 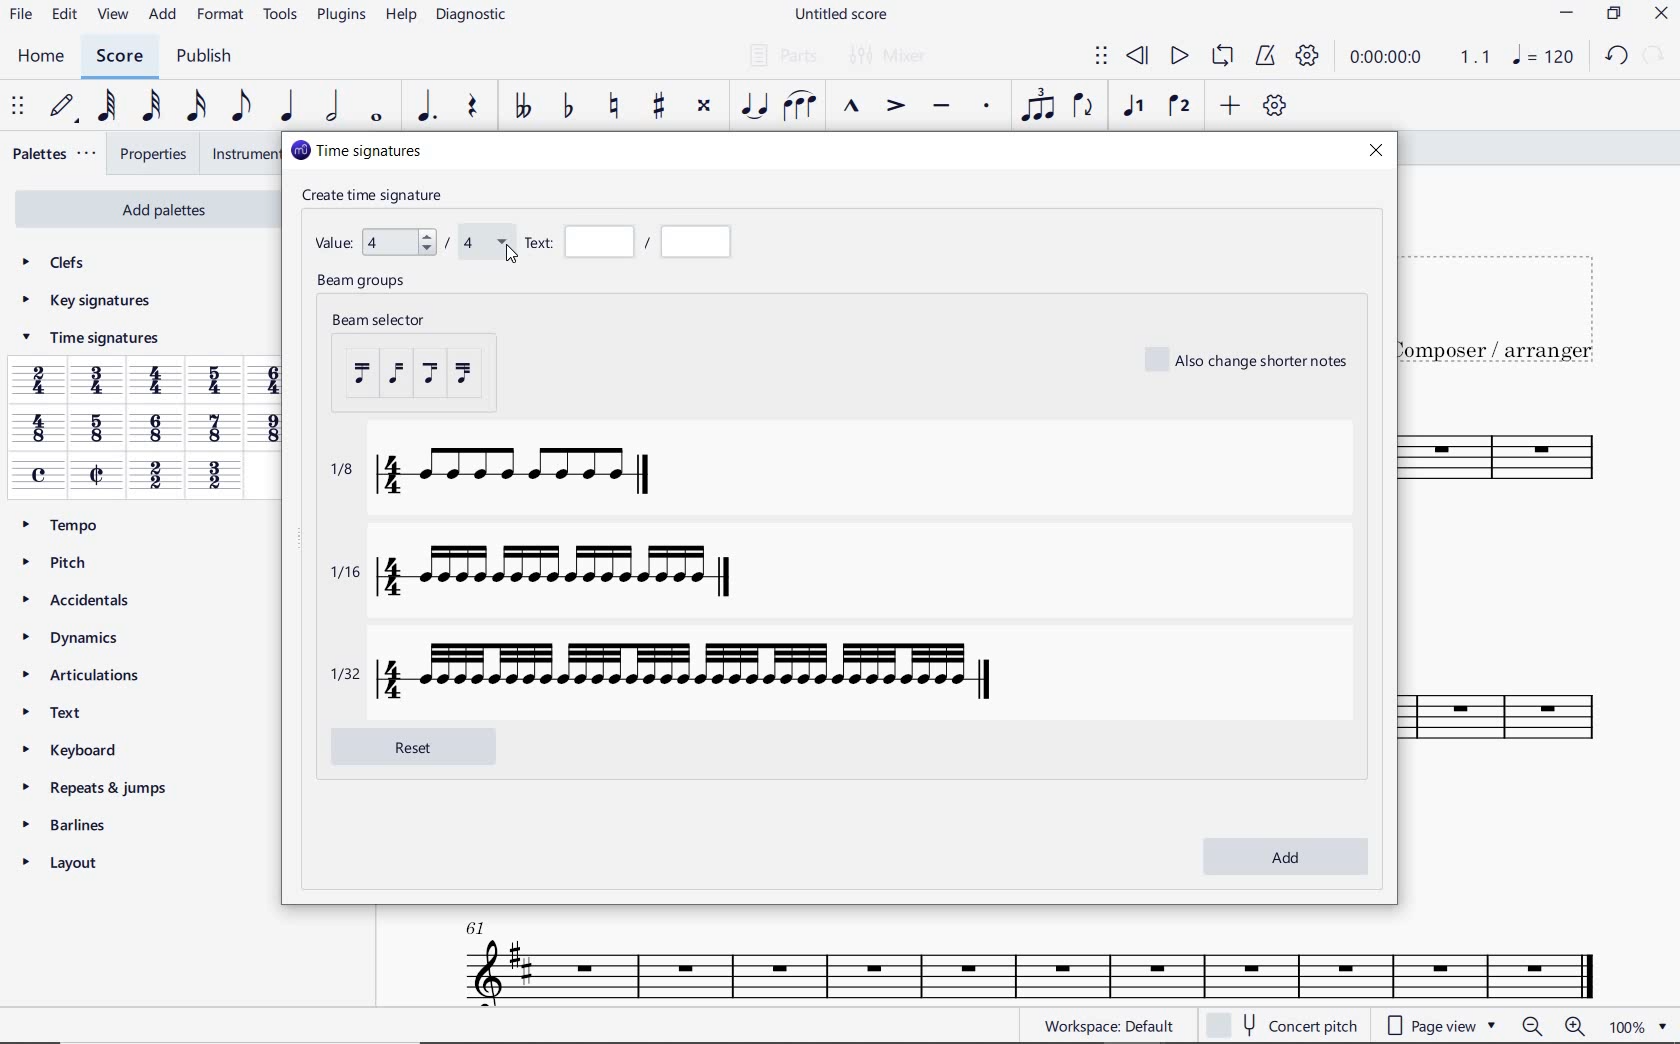 What do you see at coordinates (1137, 55) in the screenshot?
I see `REWIND` at bounding box center [1137, 55].